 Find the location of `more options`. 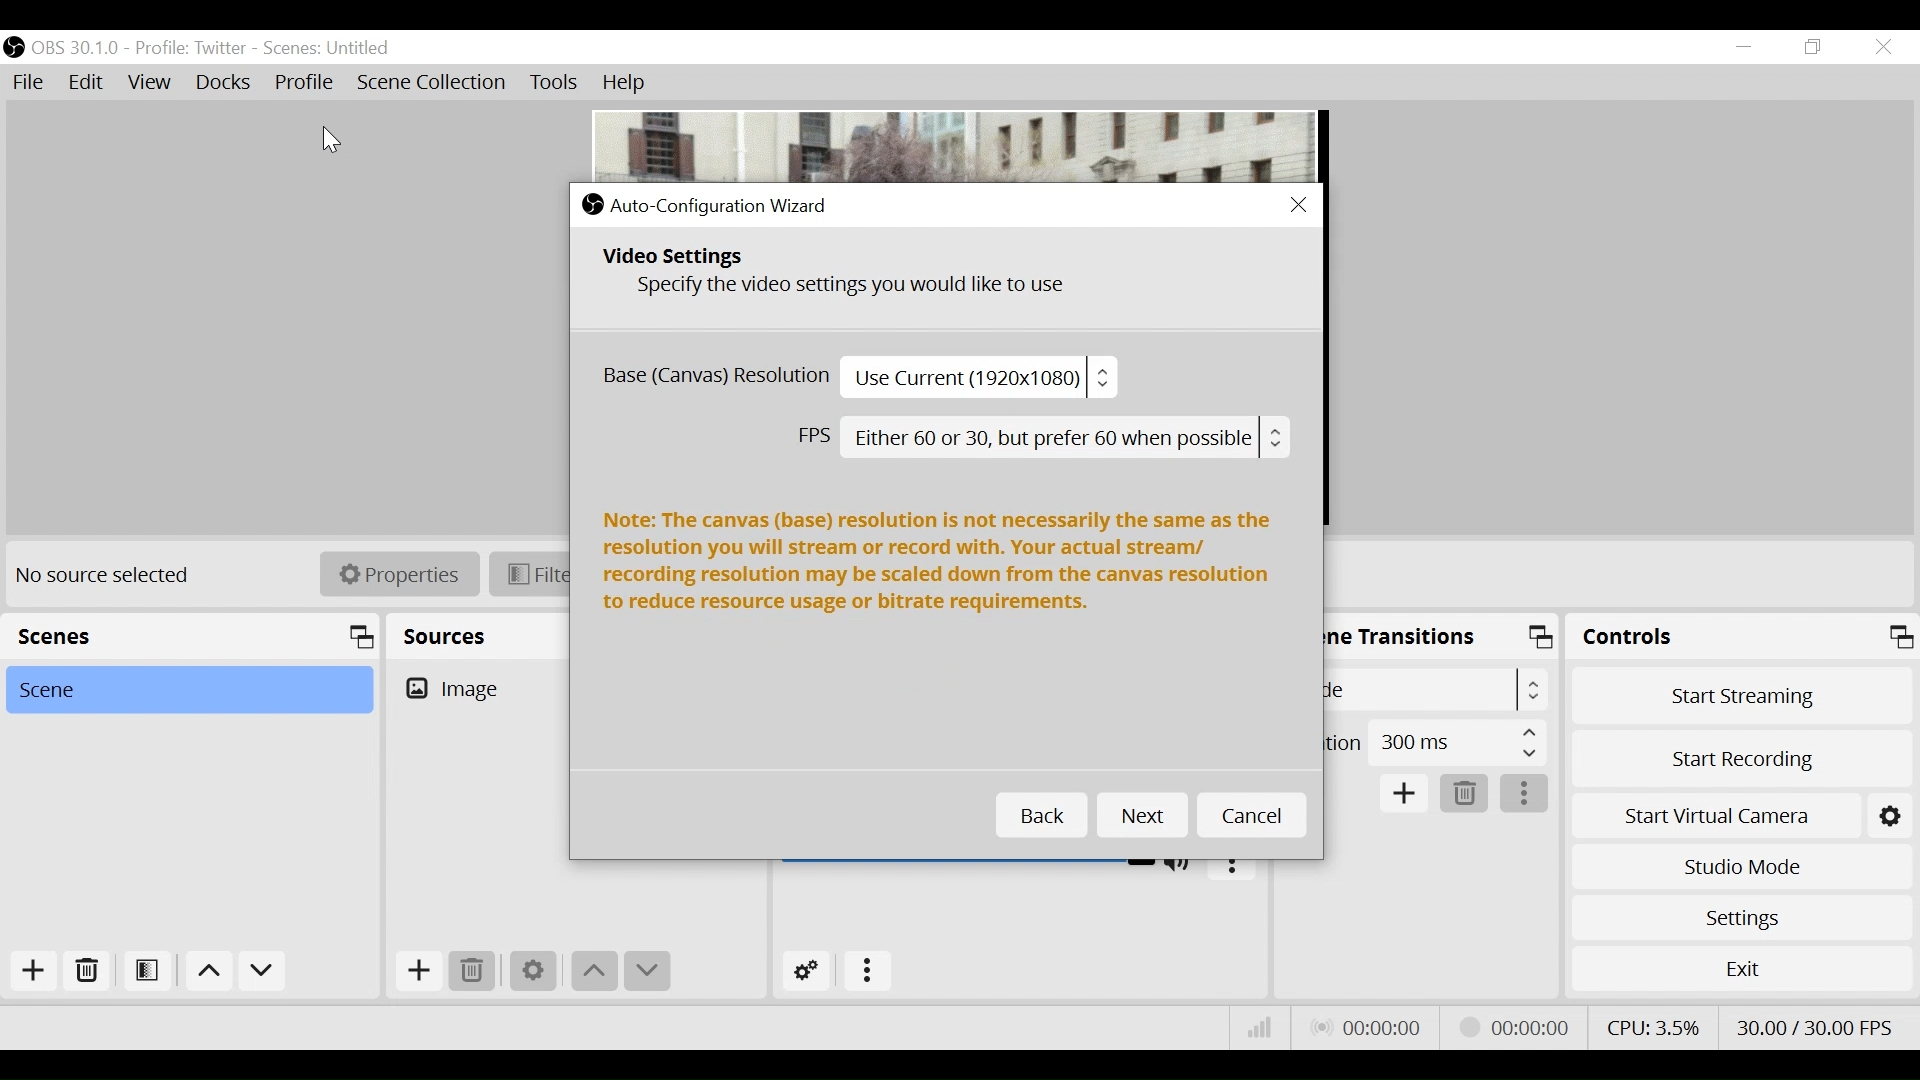

more options is located at coordinates (1232, 864).